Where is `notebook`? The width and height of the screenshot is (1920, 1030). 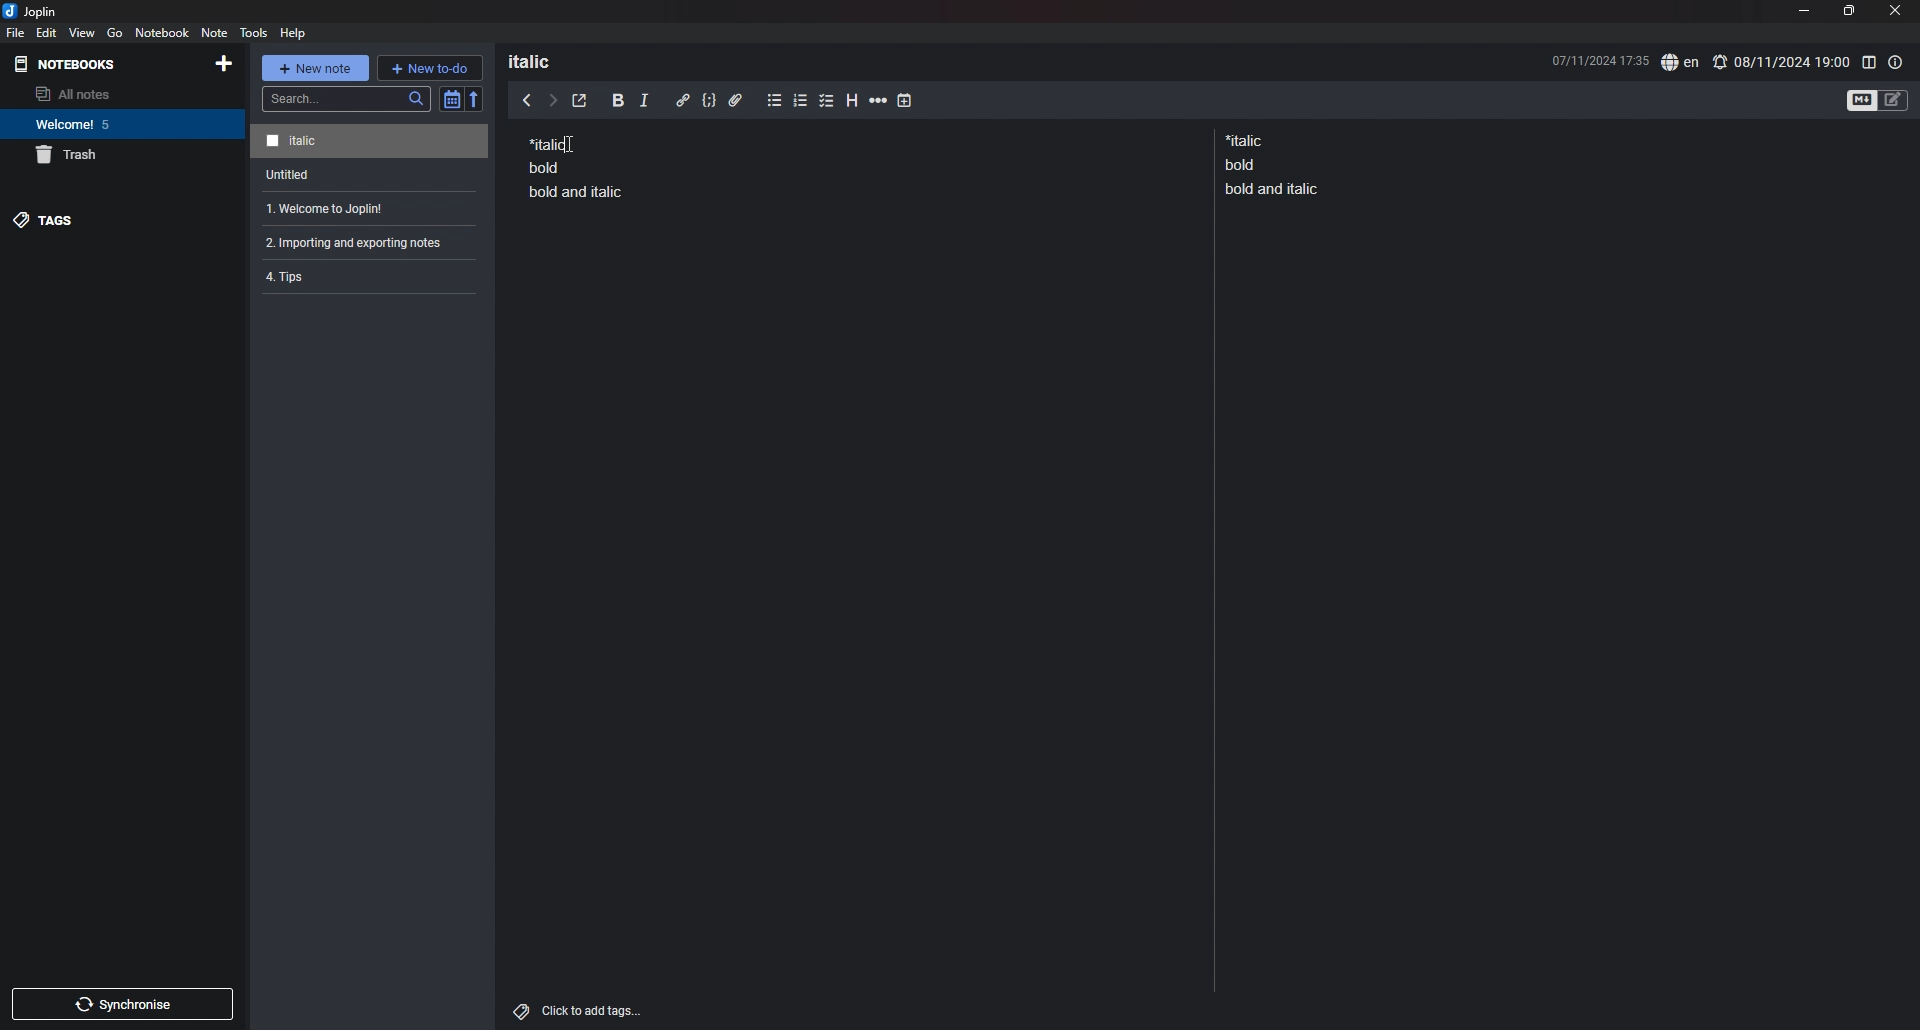
notebook is located at coordinates (163, 32).